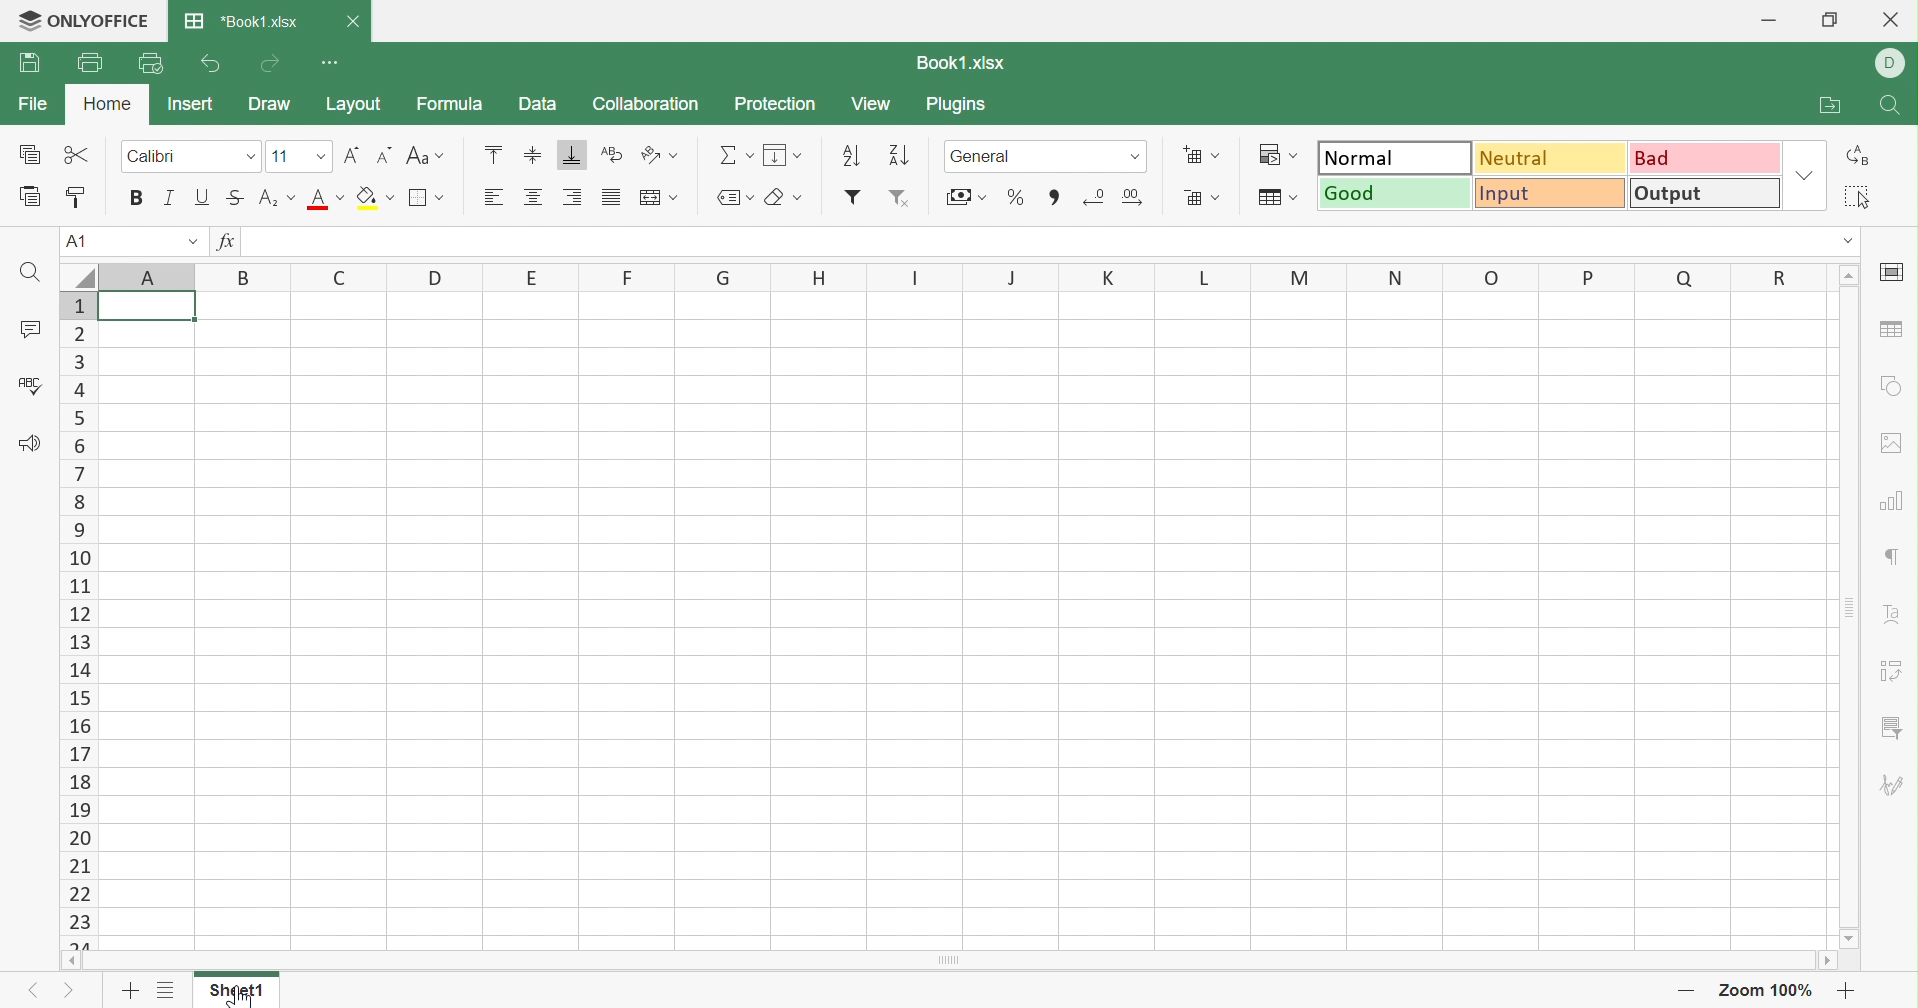 Image resolution: width=1918 pixels, height=1008 pixels. Describe the element at coordinates (30, 442) in the screenshot. I see `Feedback & Support` at that location.